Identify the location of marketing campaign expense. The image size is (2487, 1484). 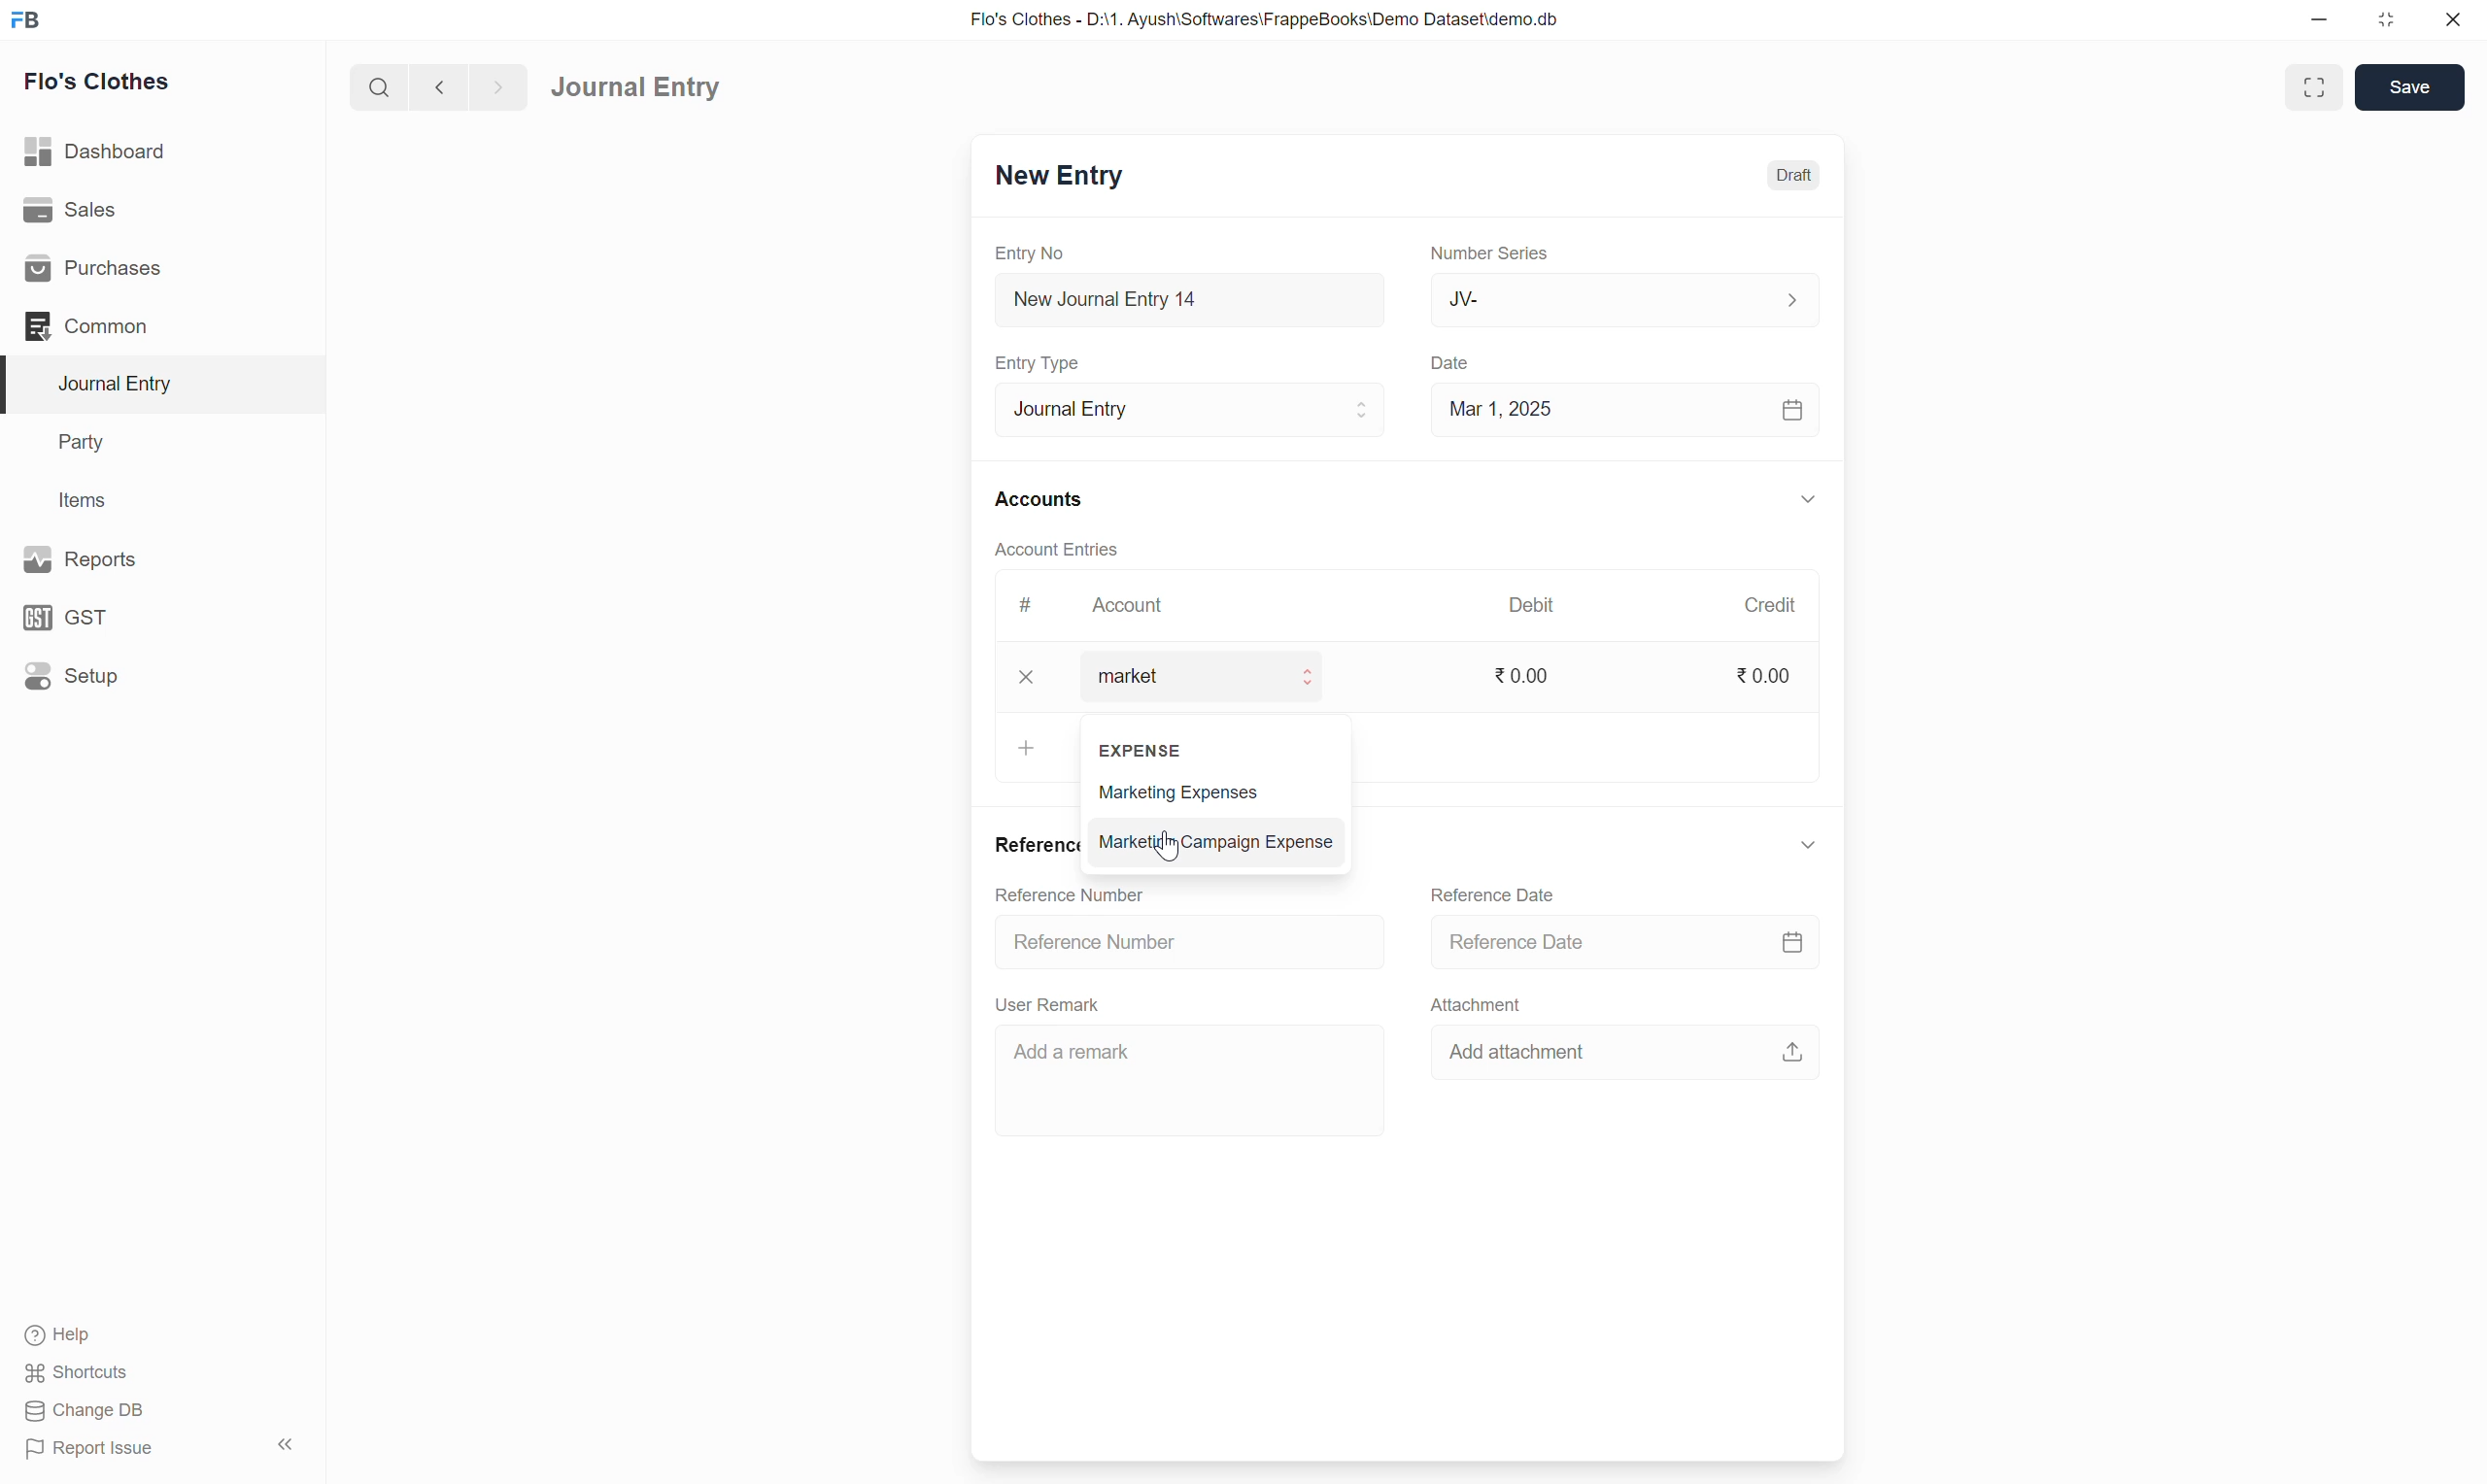
(1220, 841).